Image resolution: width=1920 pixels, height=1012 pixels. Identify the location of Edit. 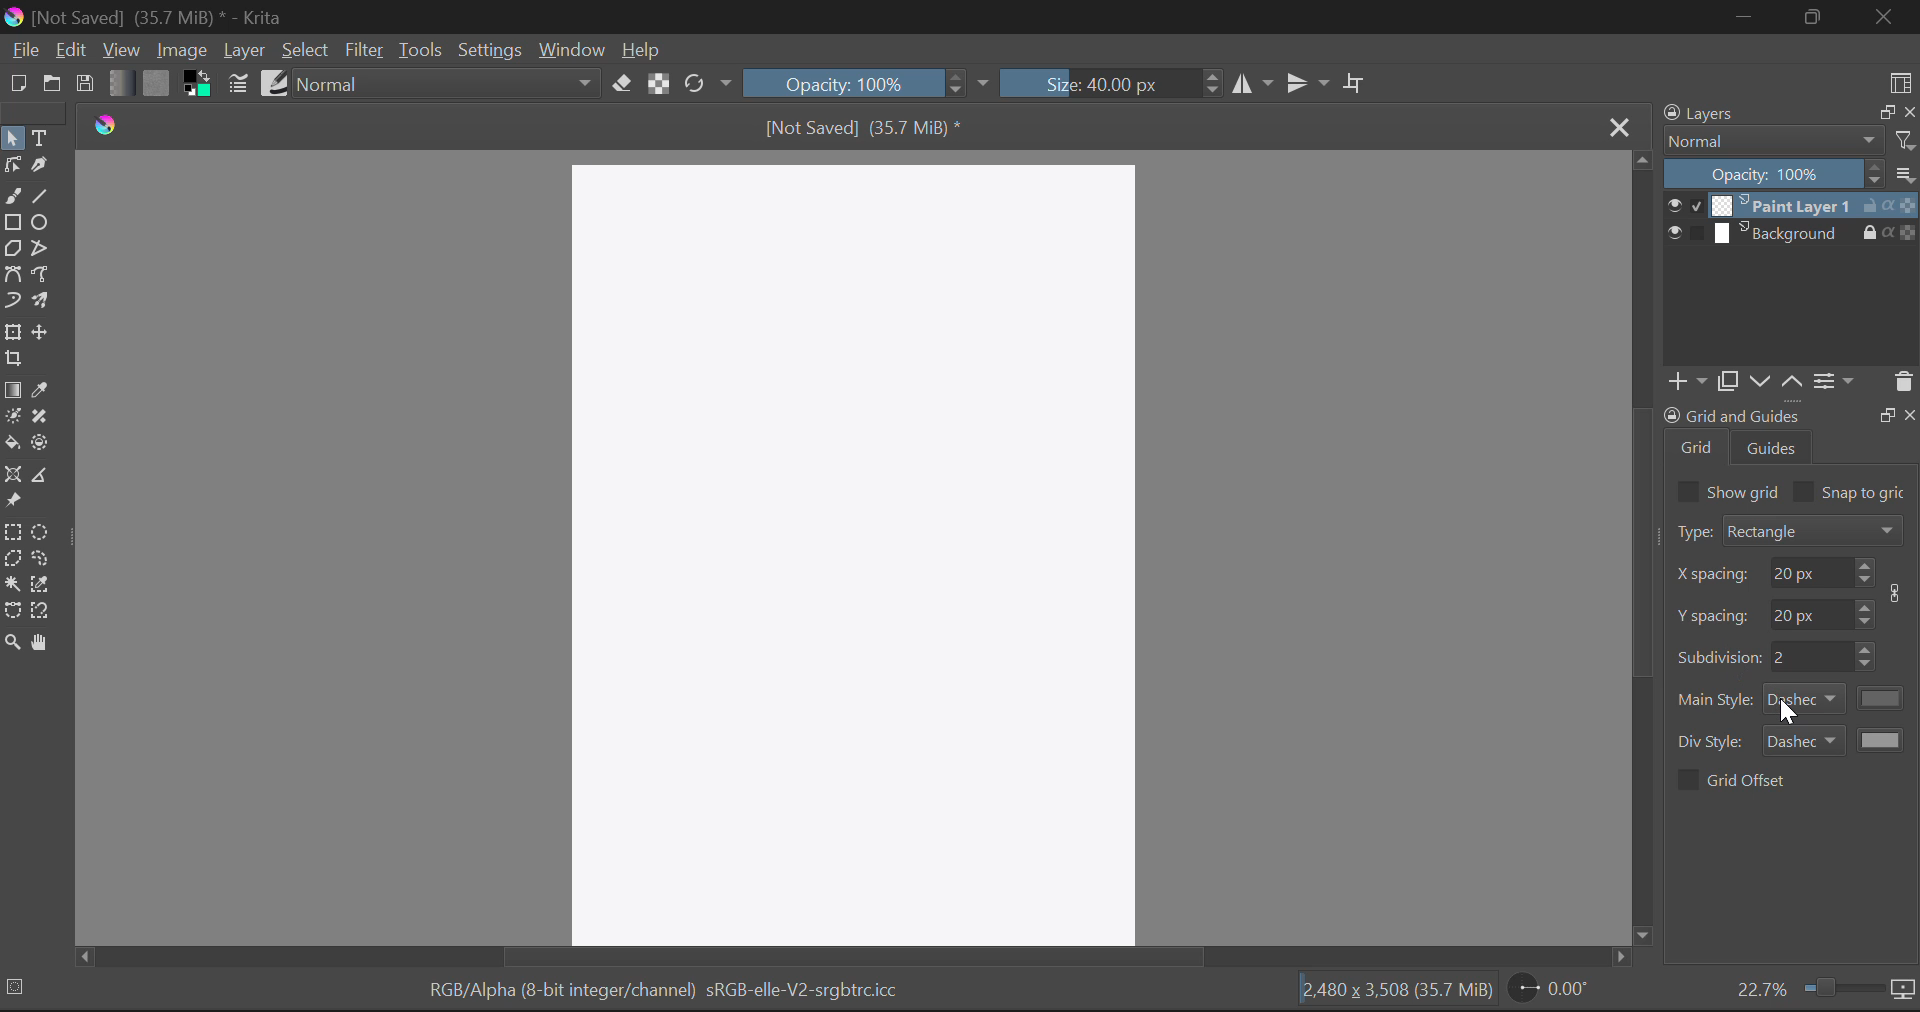
(70, 49).